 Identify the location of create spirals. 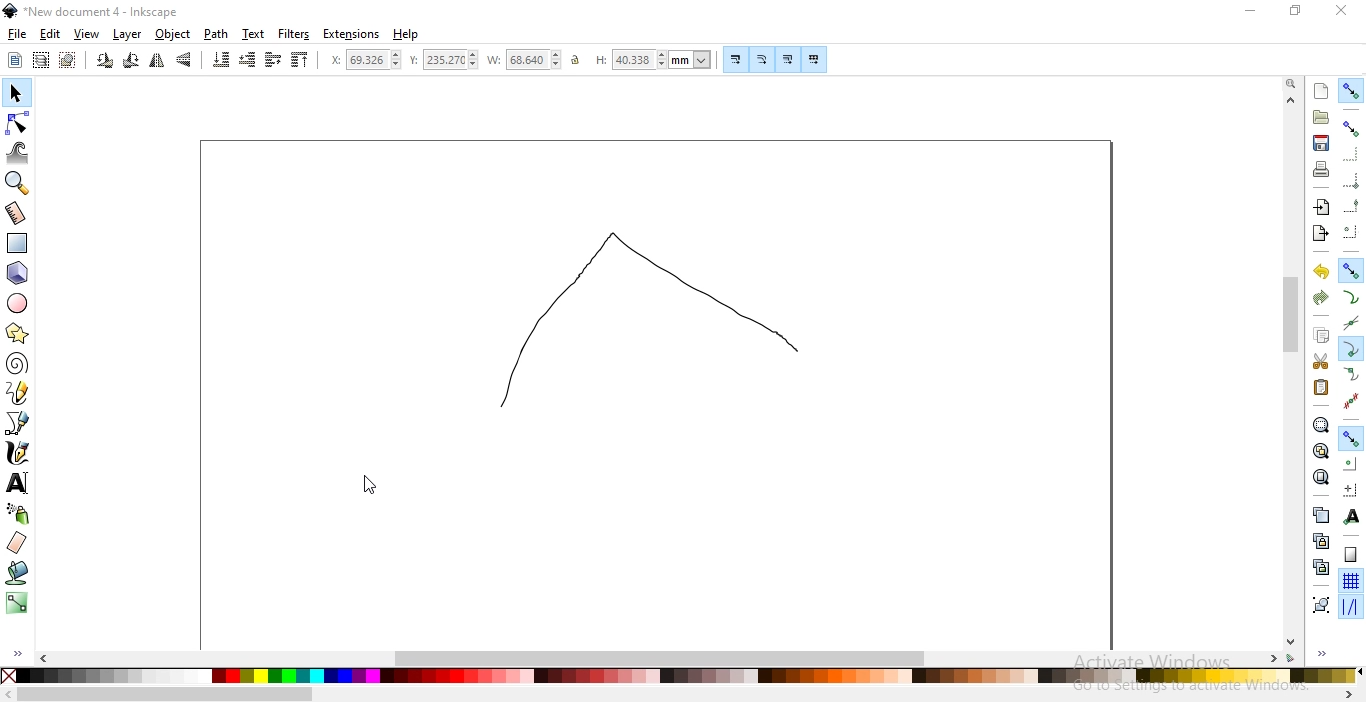
(16, 364).